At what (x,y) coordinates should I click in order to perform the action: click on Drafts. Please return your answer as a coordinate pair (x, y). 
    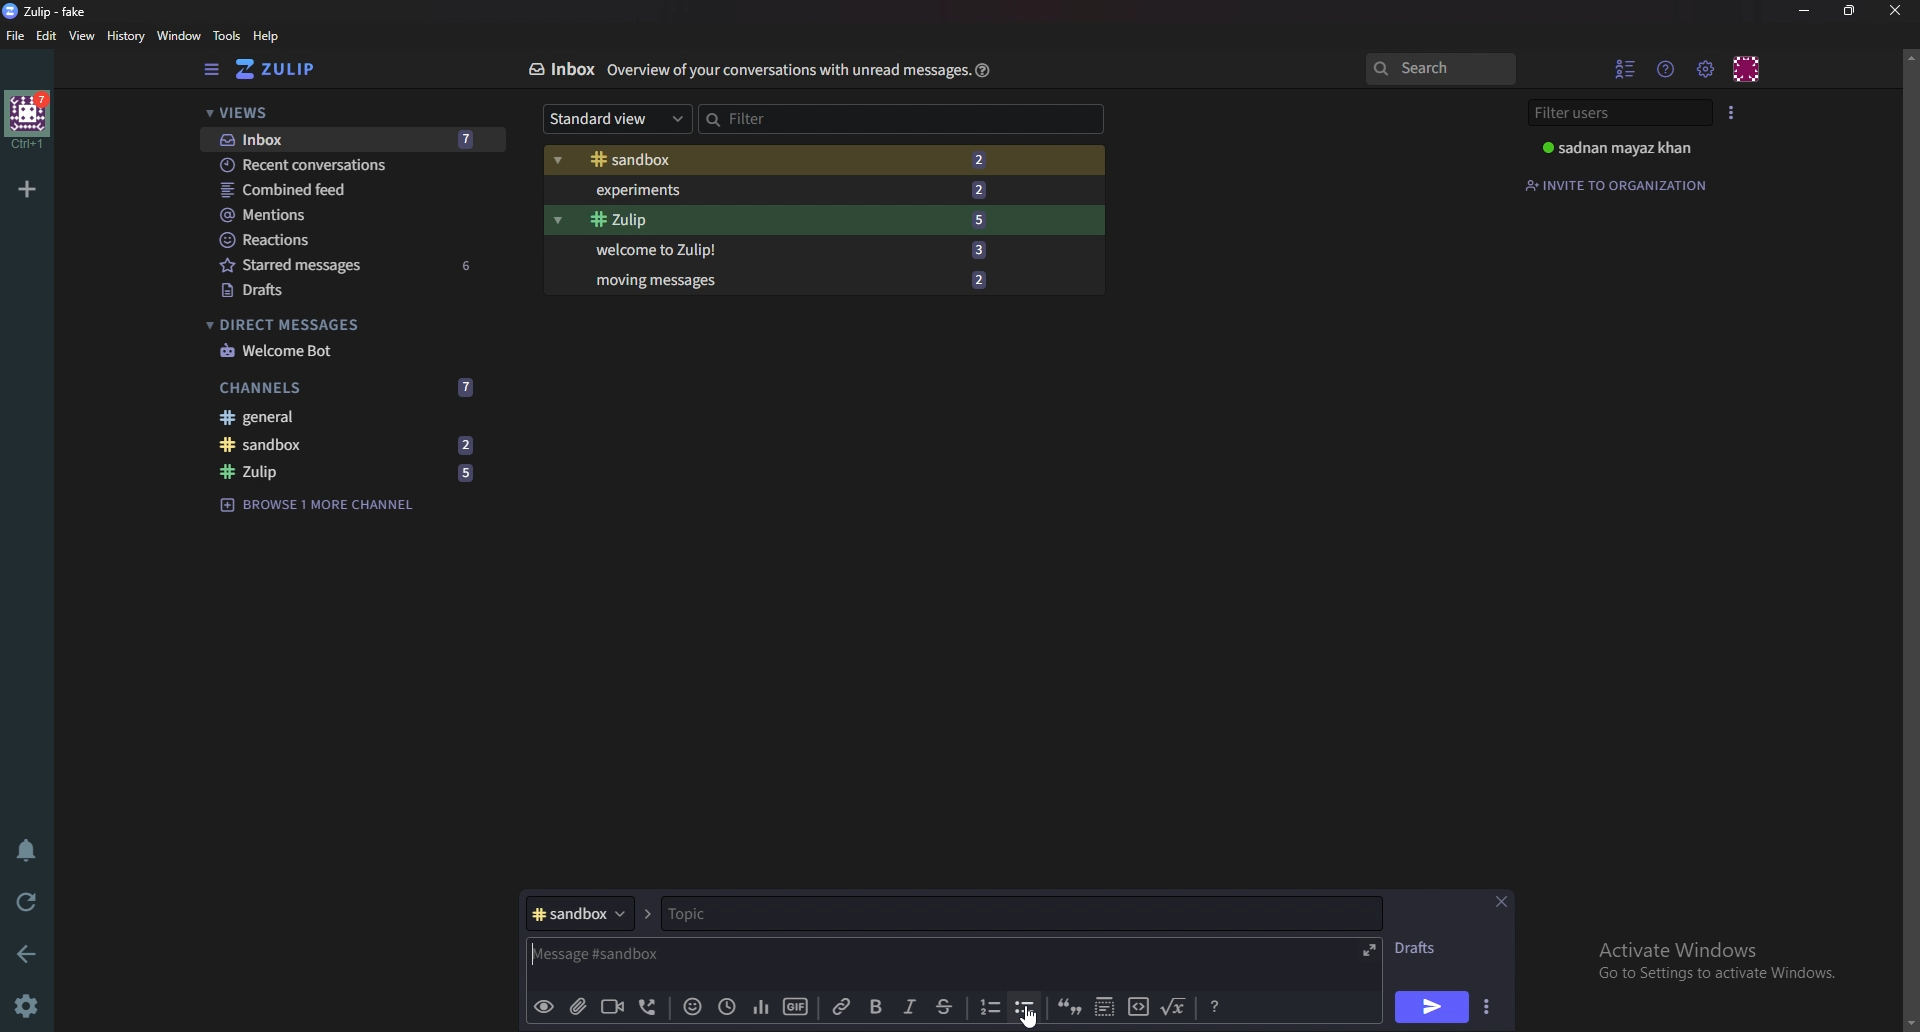
    Looking at the image, I should click on (350, 292).